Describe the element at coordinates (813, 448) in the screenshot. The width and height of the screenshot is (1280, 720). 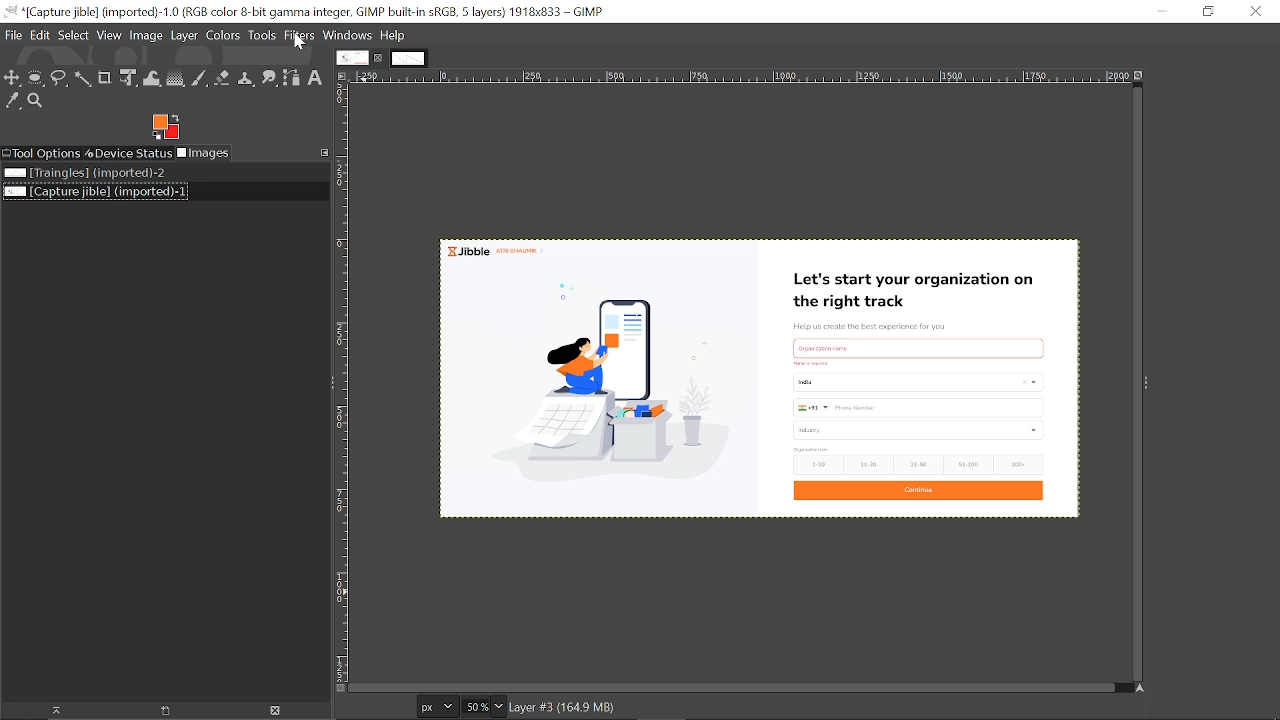
I see `text` at that location.